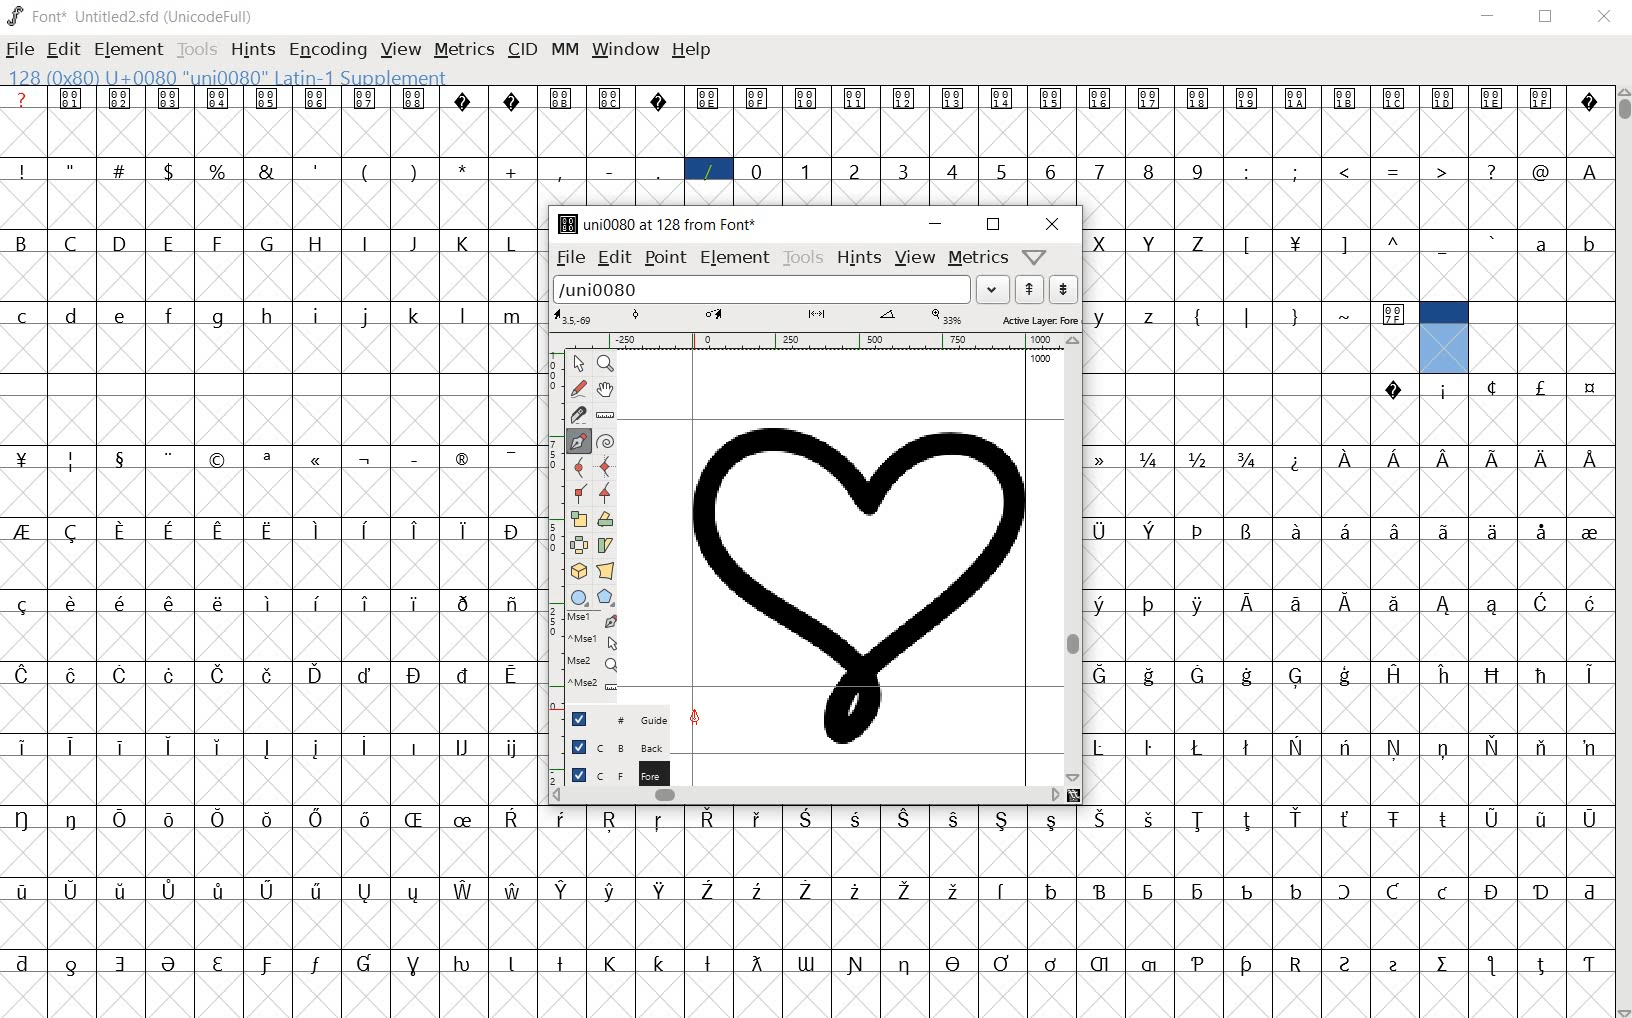  Describe the element at coordinates (120, 531) in the screenshot. I see `glyph` at that location.